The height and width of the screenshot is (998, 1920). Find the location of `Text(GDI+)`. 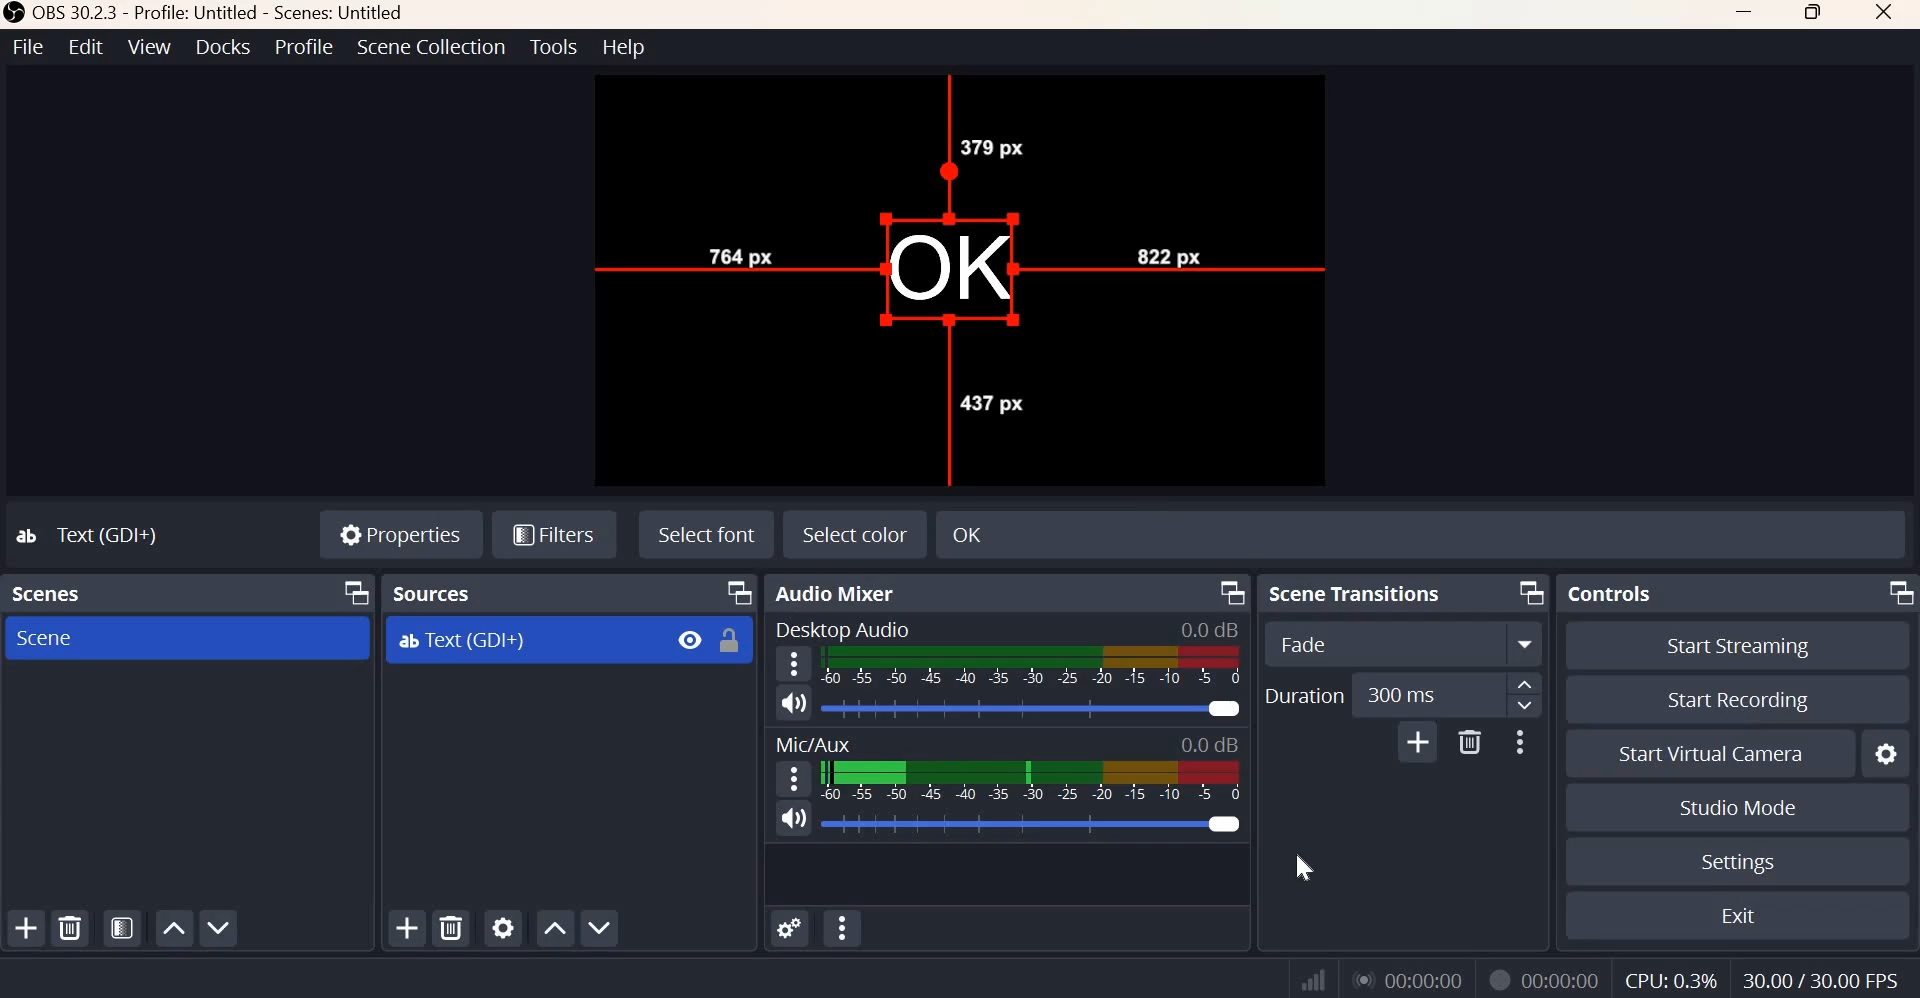

Text(GDI+) is located at coordinates (91, 534).